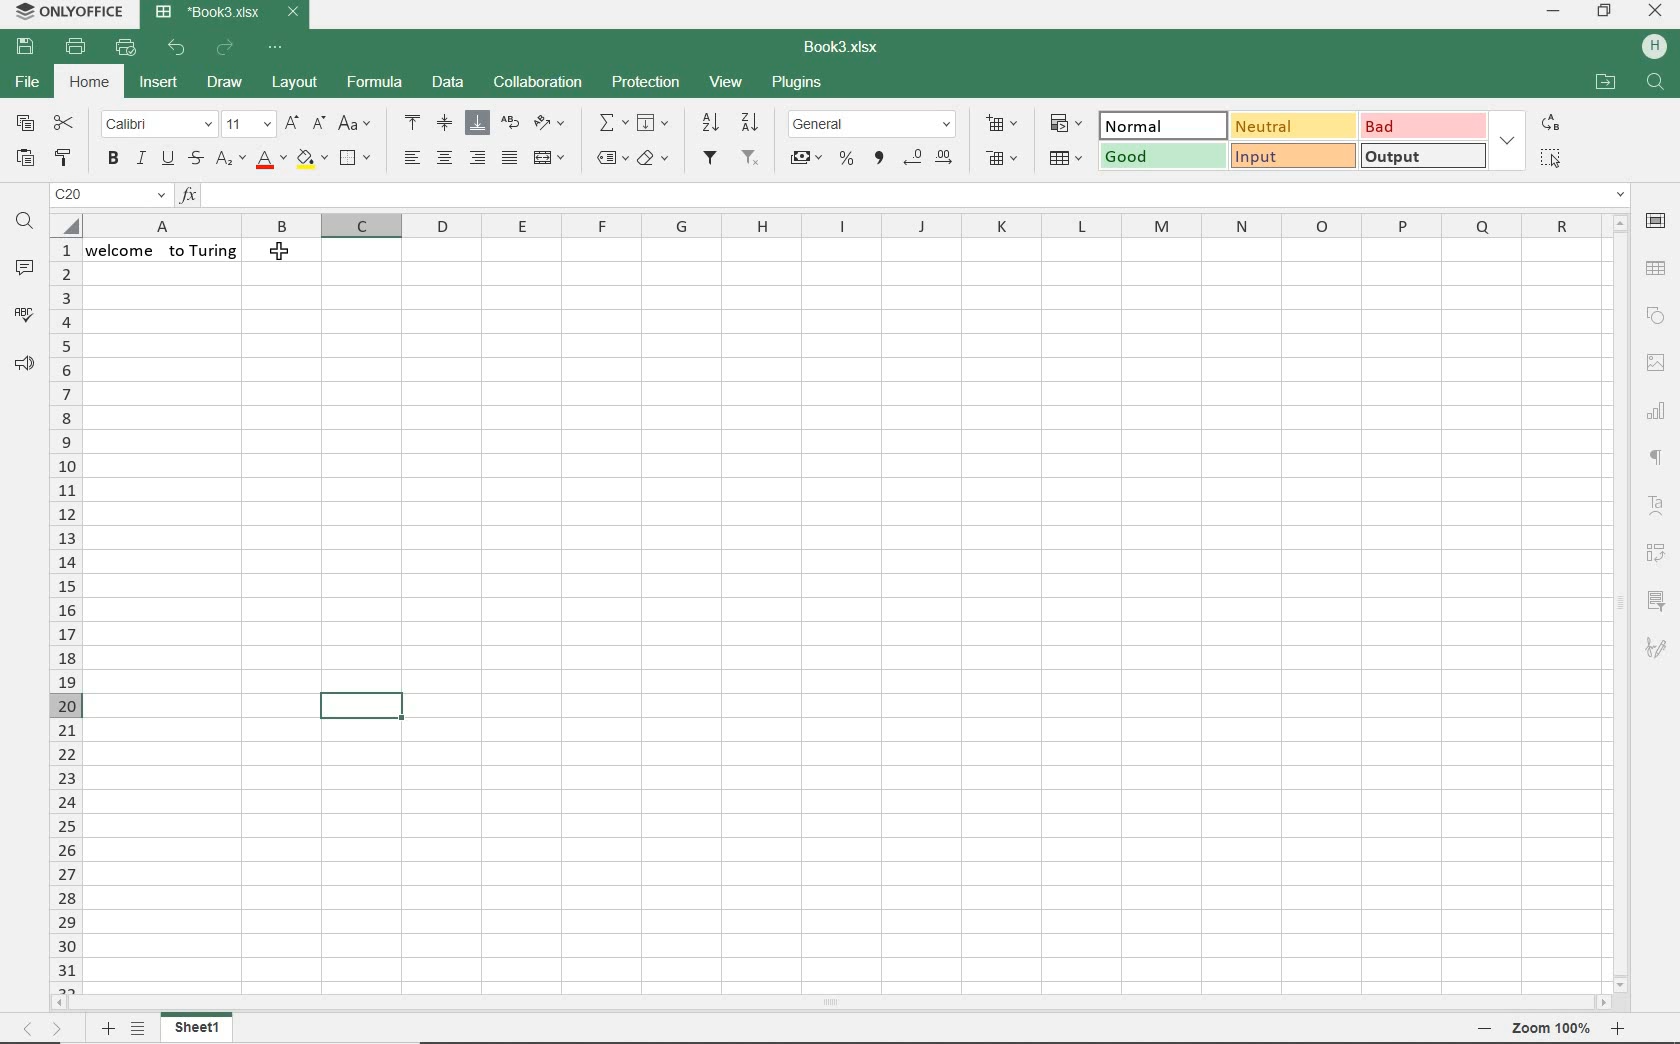 The width and height of the screenshot is (1680, 1044). I want to click on table, so click(1657, 271).